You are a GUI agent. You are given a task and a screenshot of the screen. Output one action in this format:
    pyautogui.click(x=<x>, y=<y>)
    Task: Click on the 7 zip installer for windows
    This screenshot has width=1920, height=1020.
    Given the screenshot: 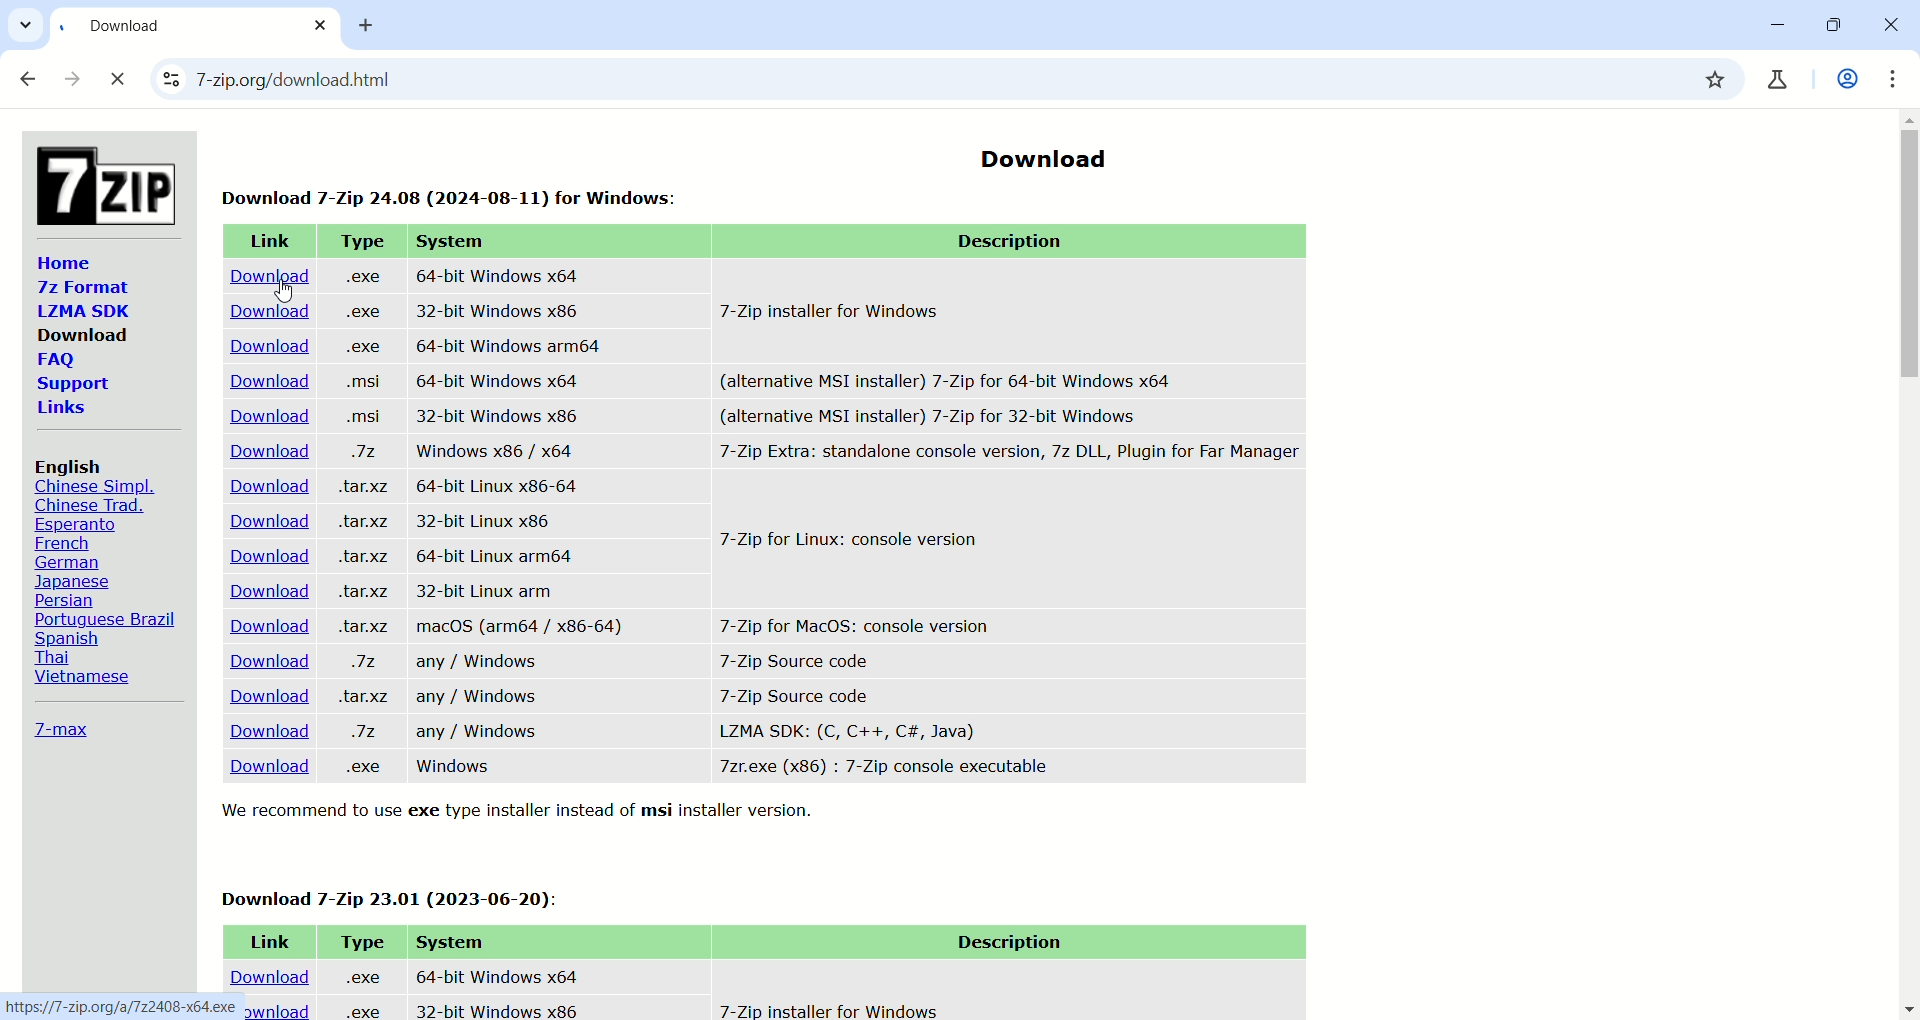 What is the action you would take?
    pyautogui.click(x=826, y=1008)
    